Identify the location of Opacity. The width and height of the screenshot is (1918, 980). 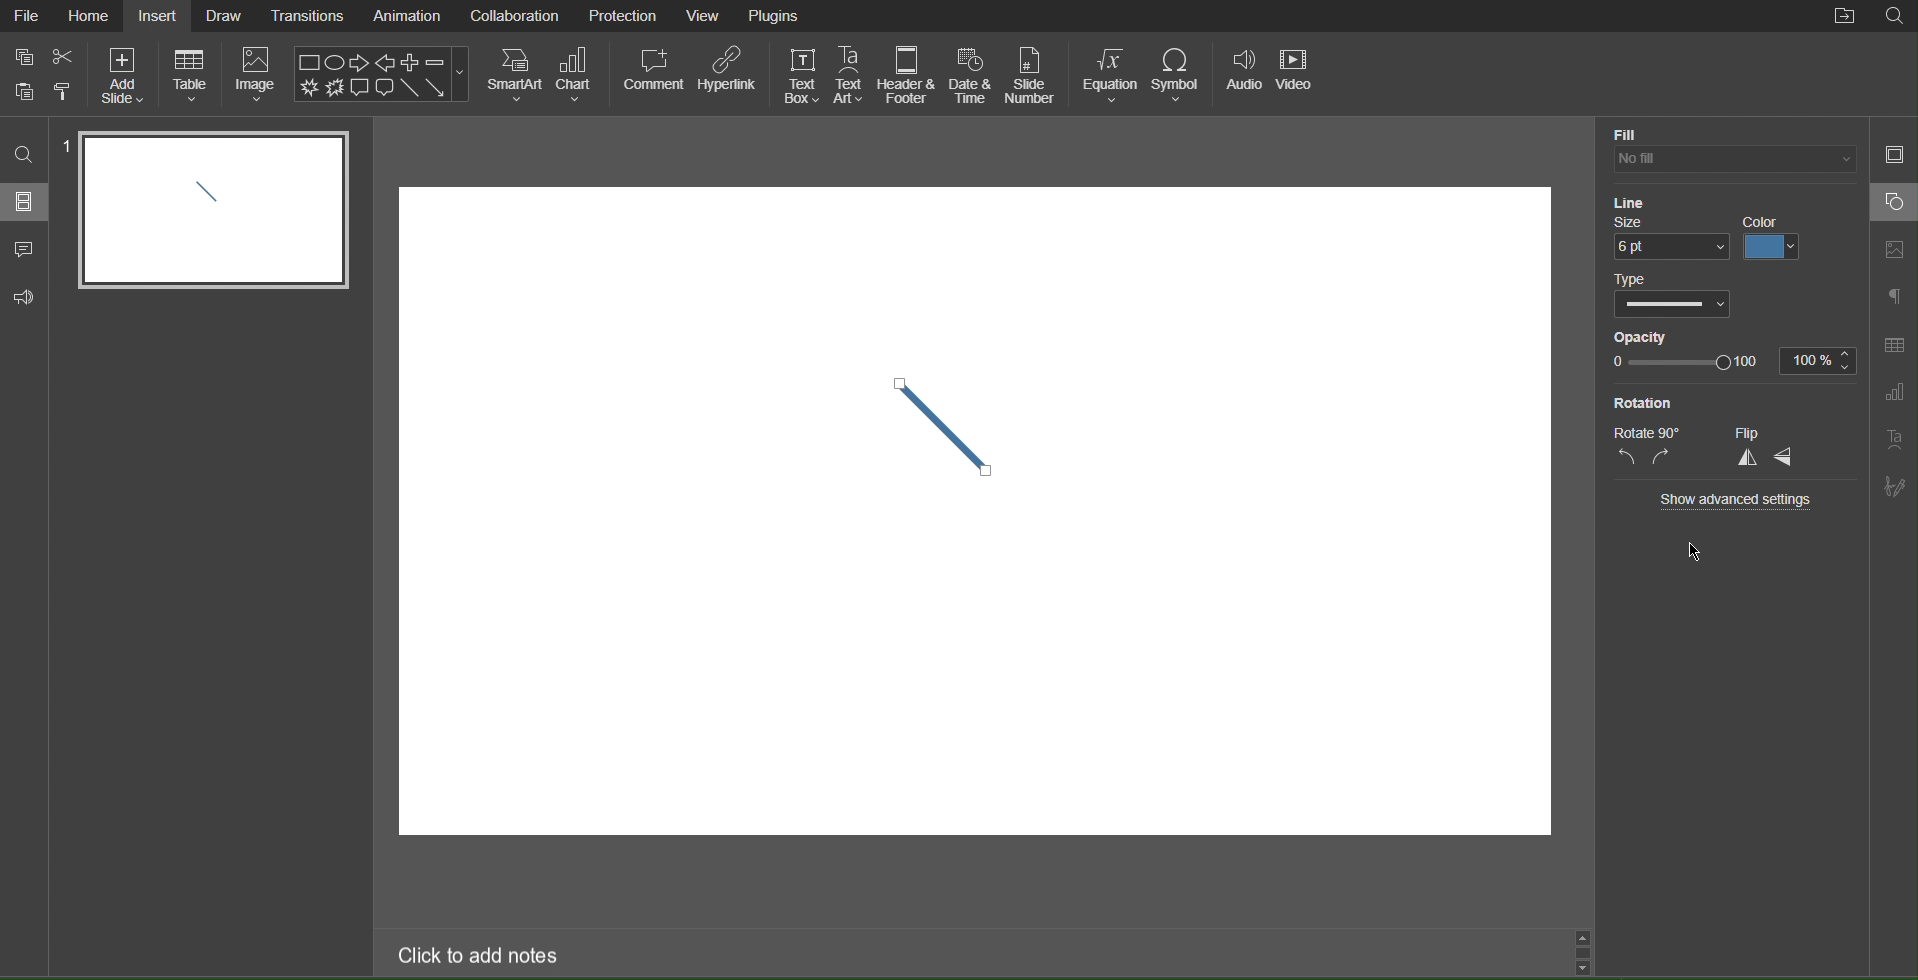
(1638, 335).